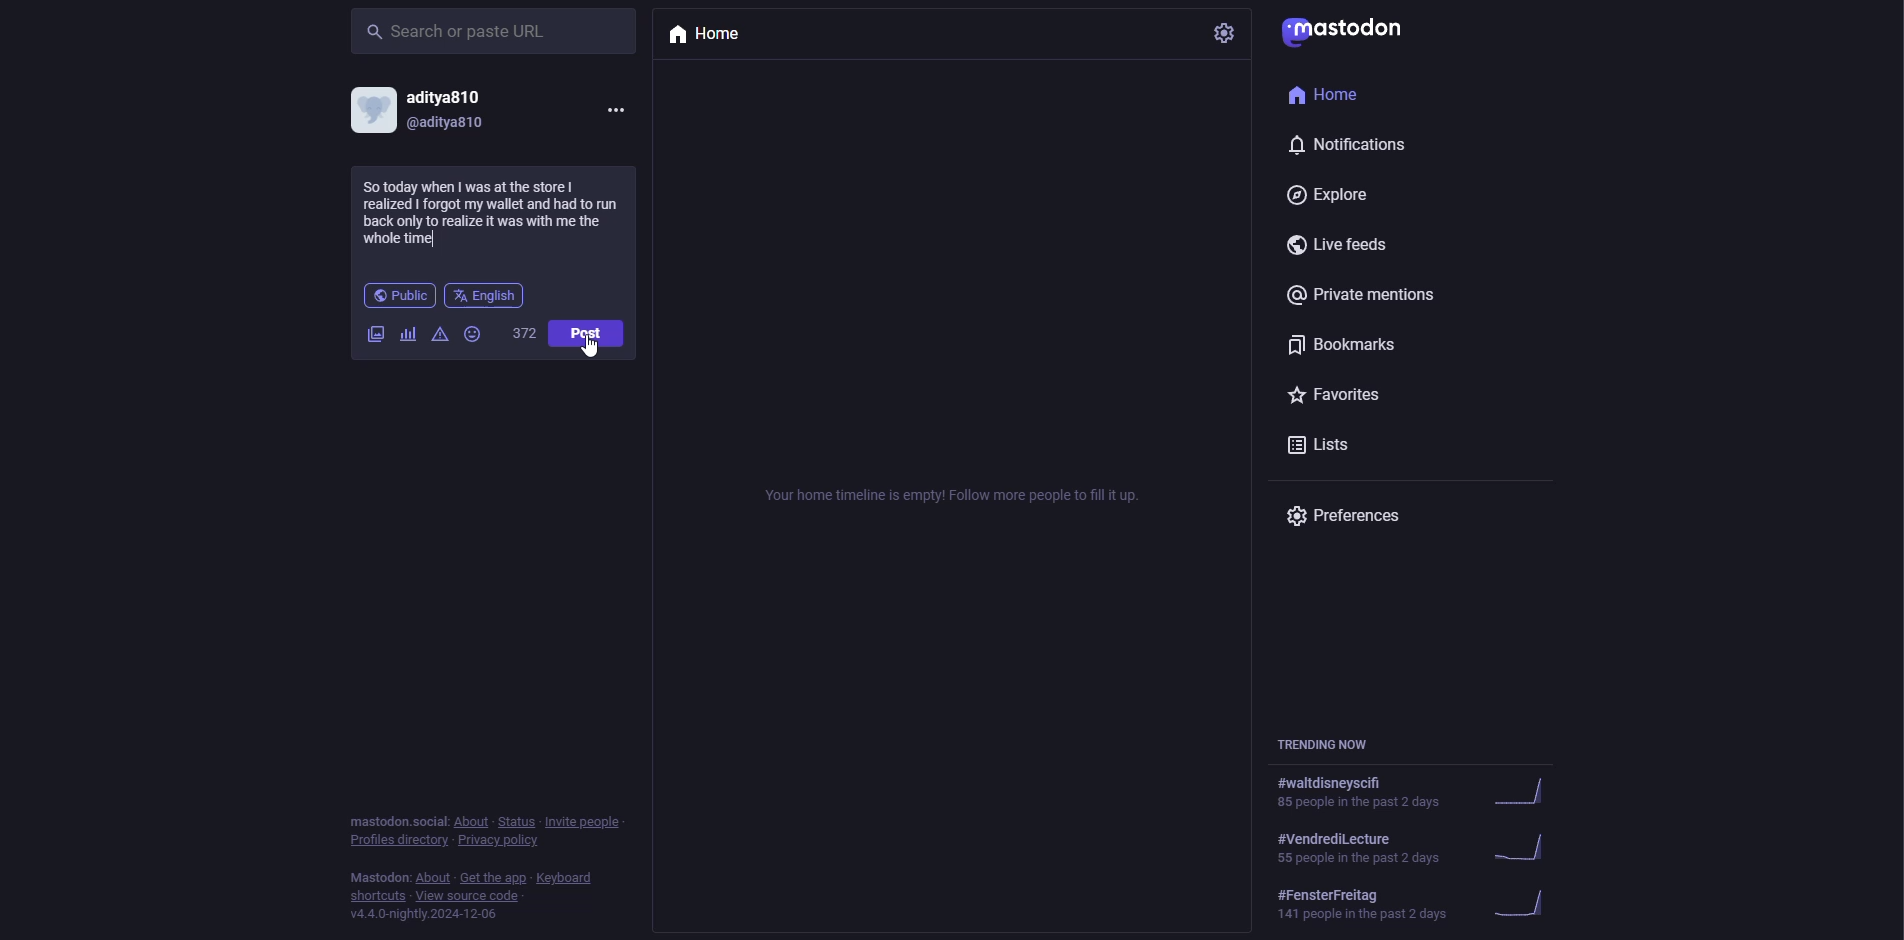 The width and height of the screenshot is (1904, 940). What do you see at coordinates (1424, 908) in the screenshot?
I see `trending` at bounding box center [1424, 908].